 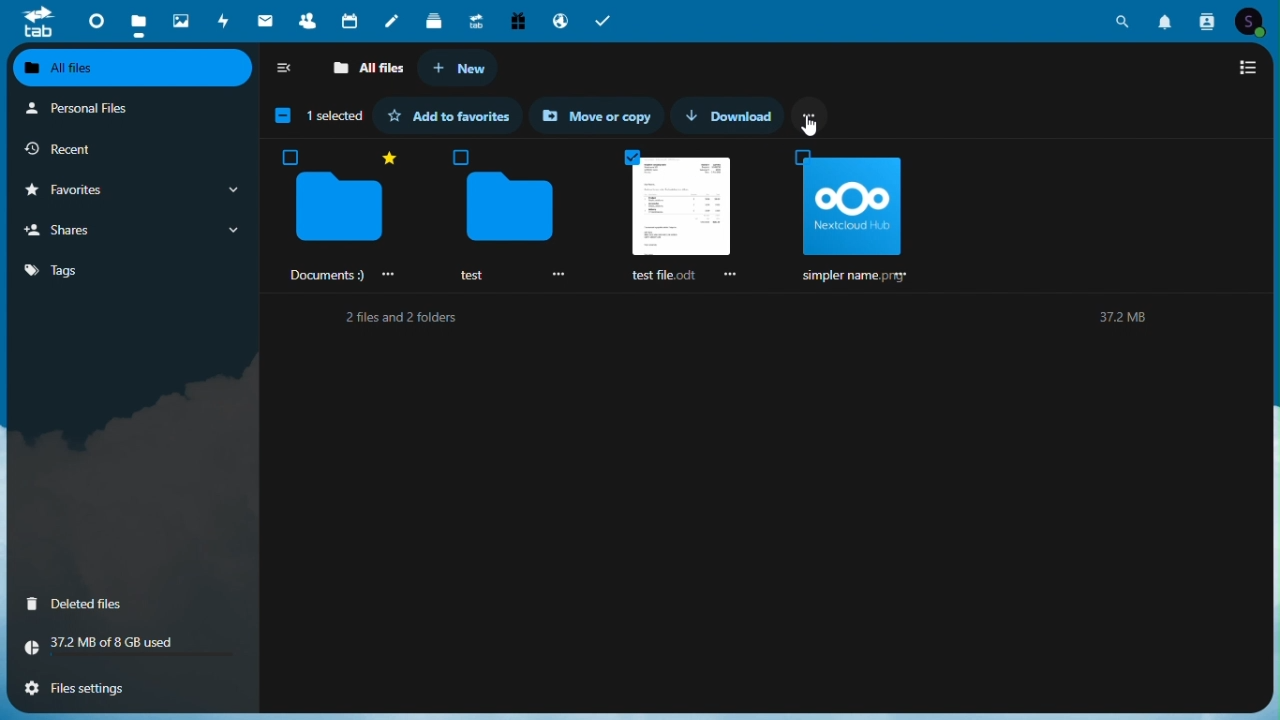 I want to click on Add to favourite, so click(x=451, y=116).